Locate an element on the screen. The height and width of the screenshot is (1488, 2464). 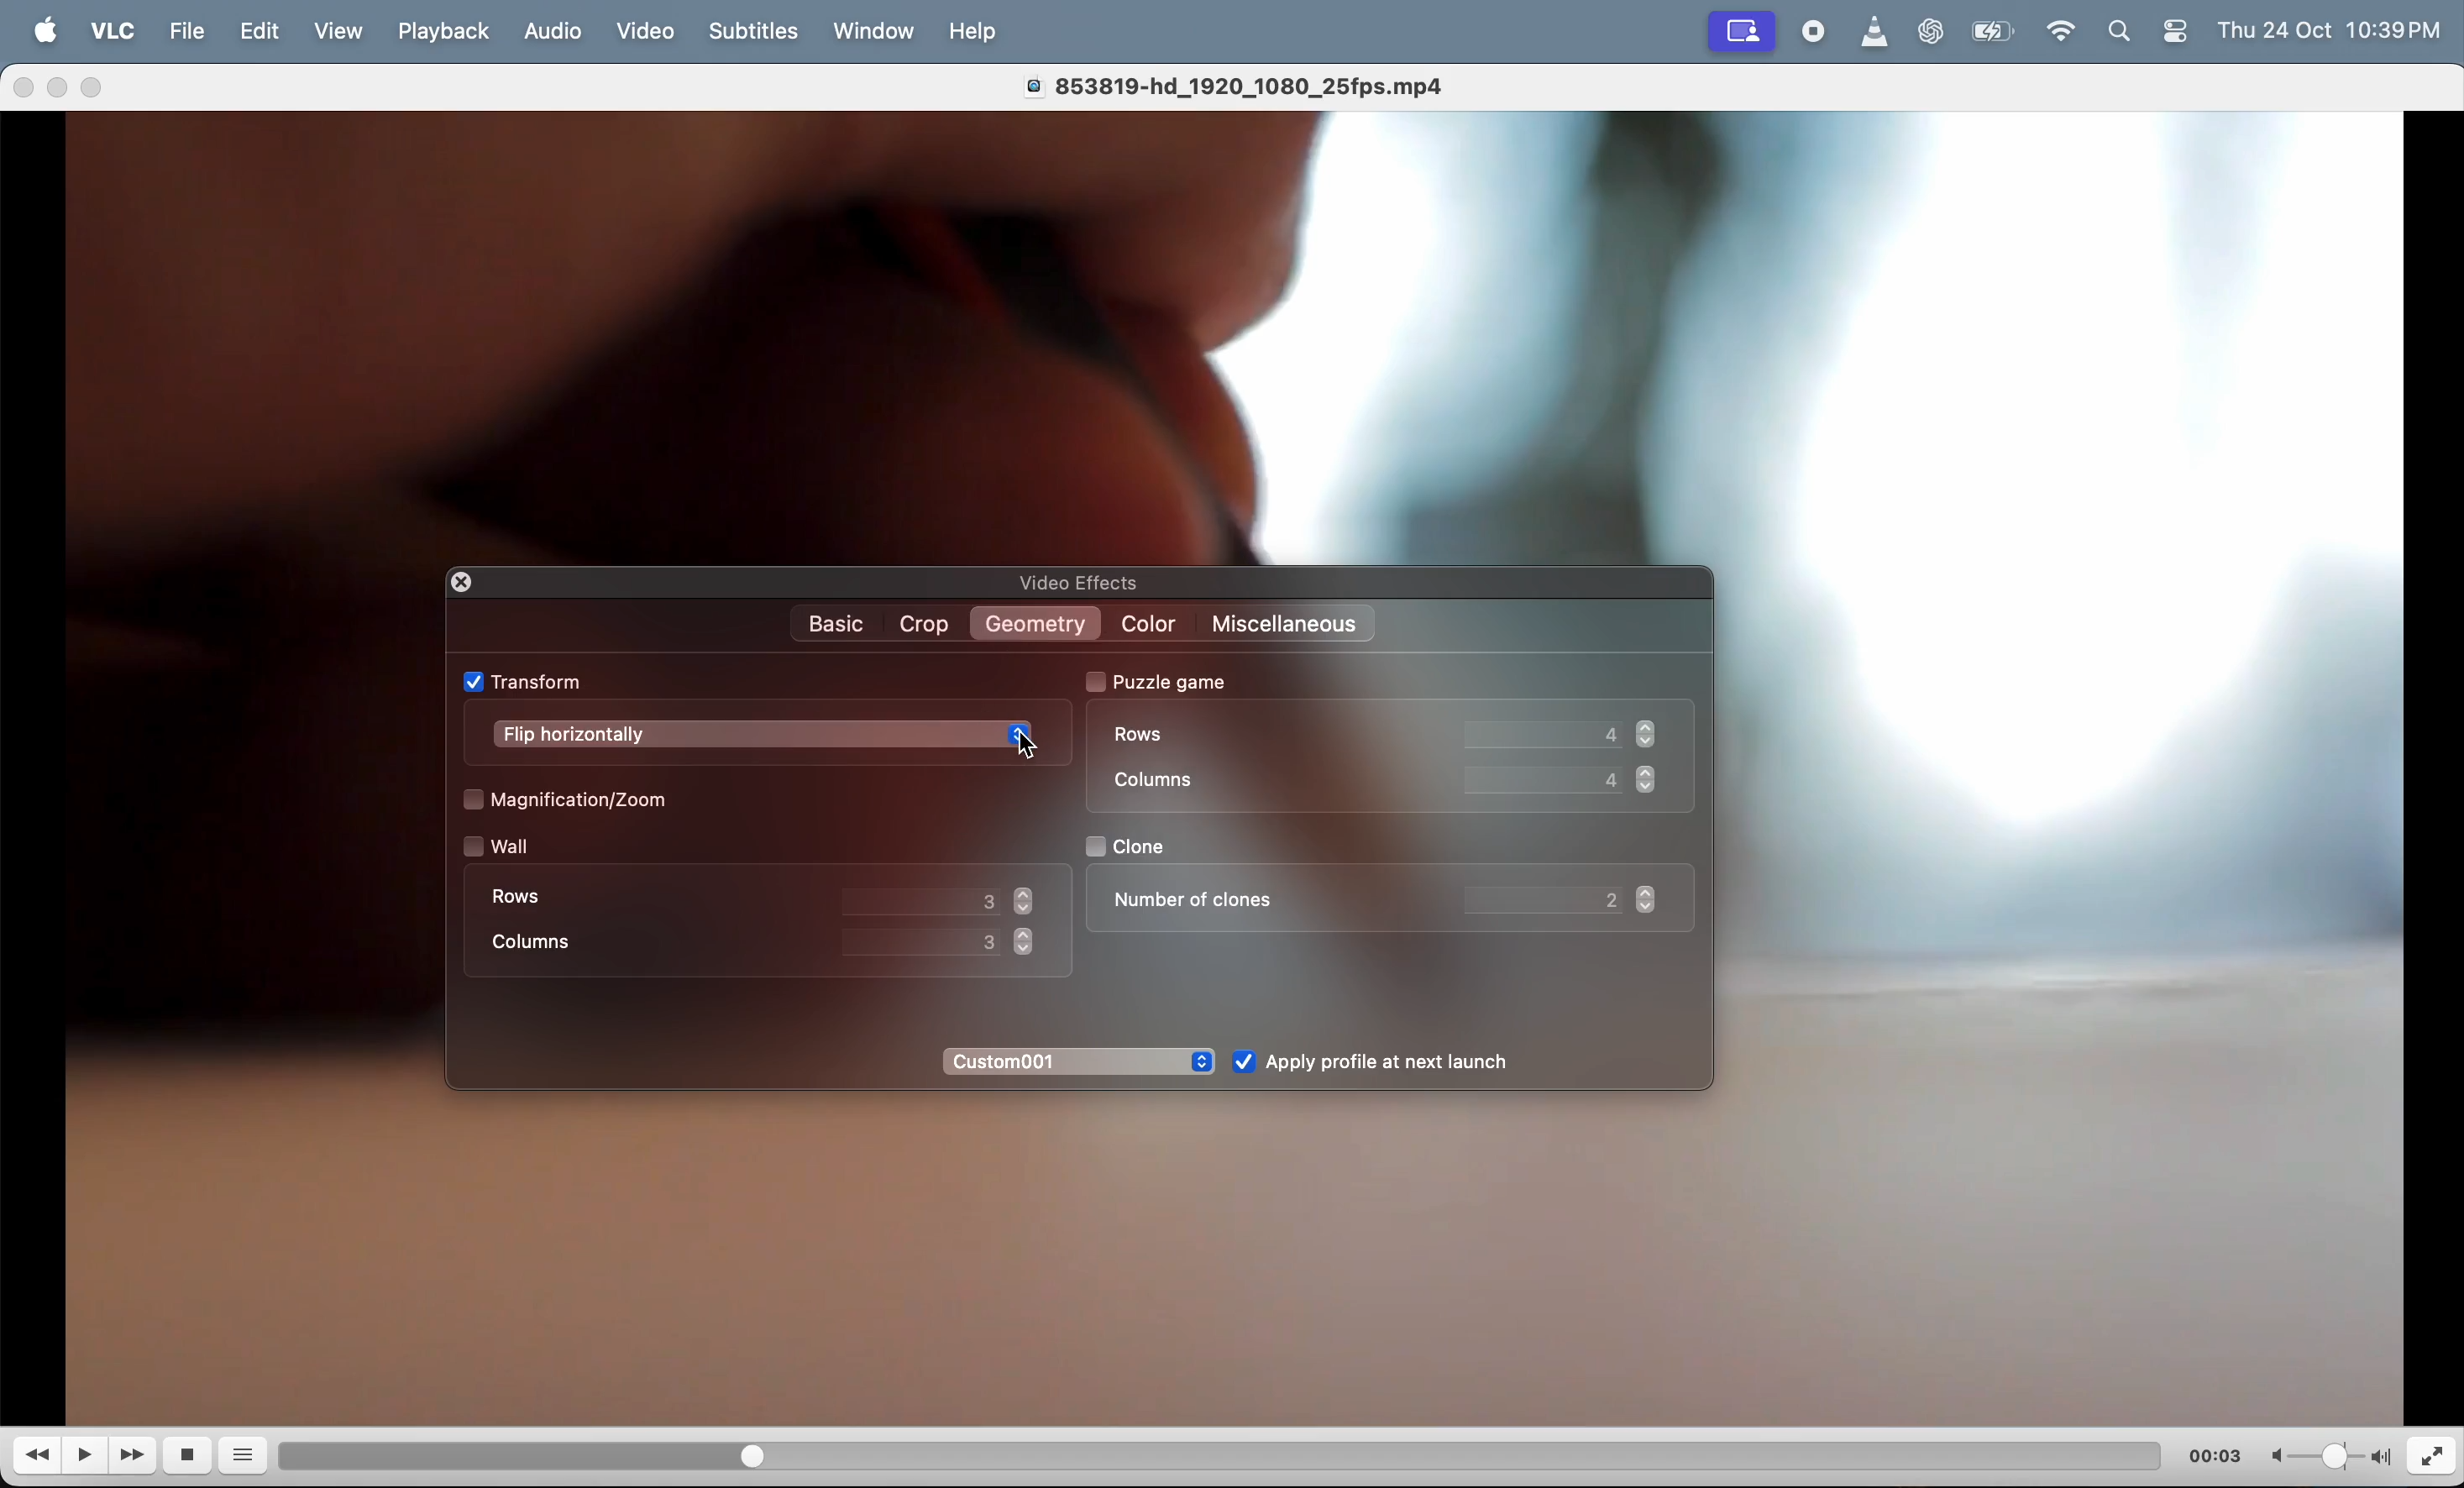
stop is located at coordinates (193, 1456).